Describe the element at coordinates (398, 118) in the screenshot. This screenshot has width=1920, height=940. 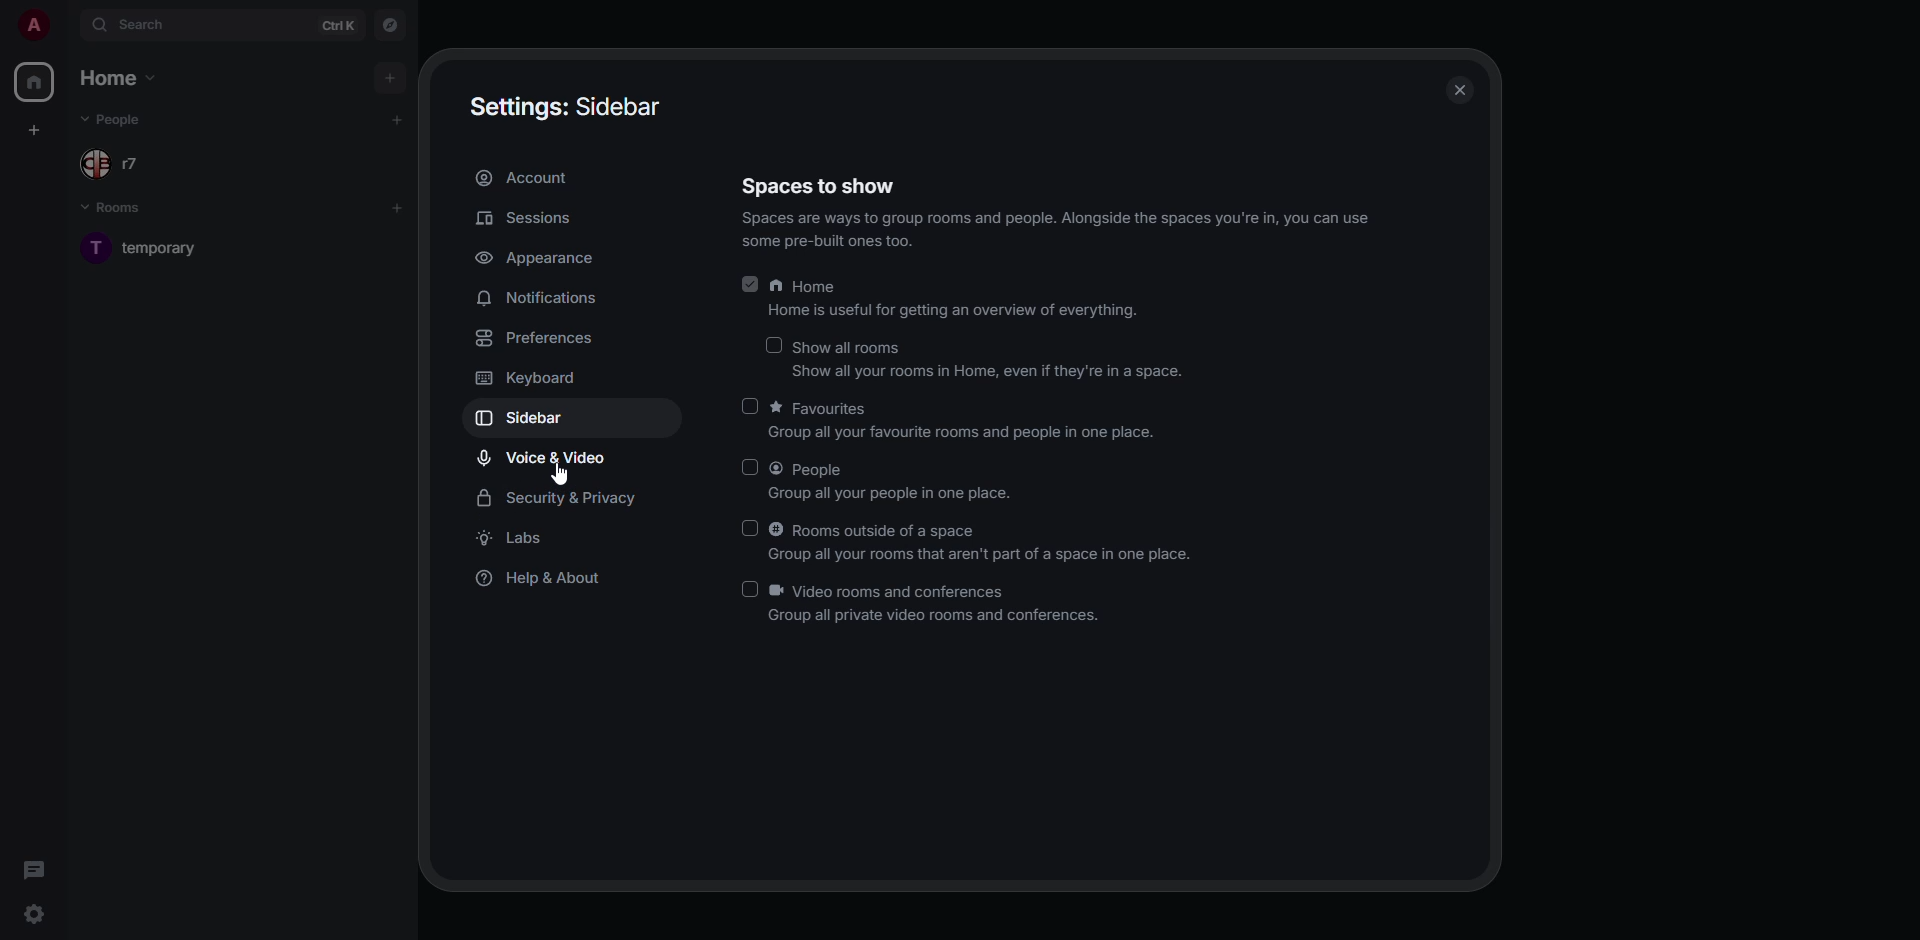
I see `add` at that location.